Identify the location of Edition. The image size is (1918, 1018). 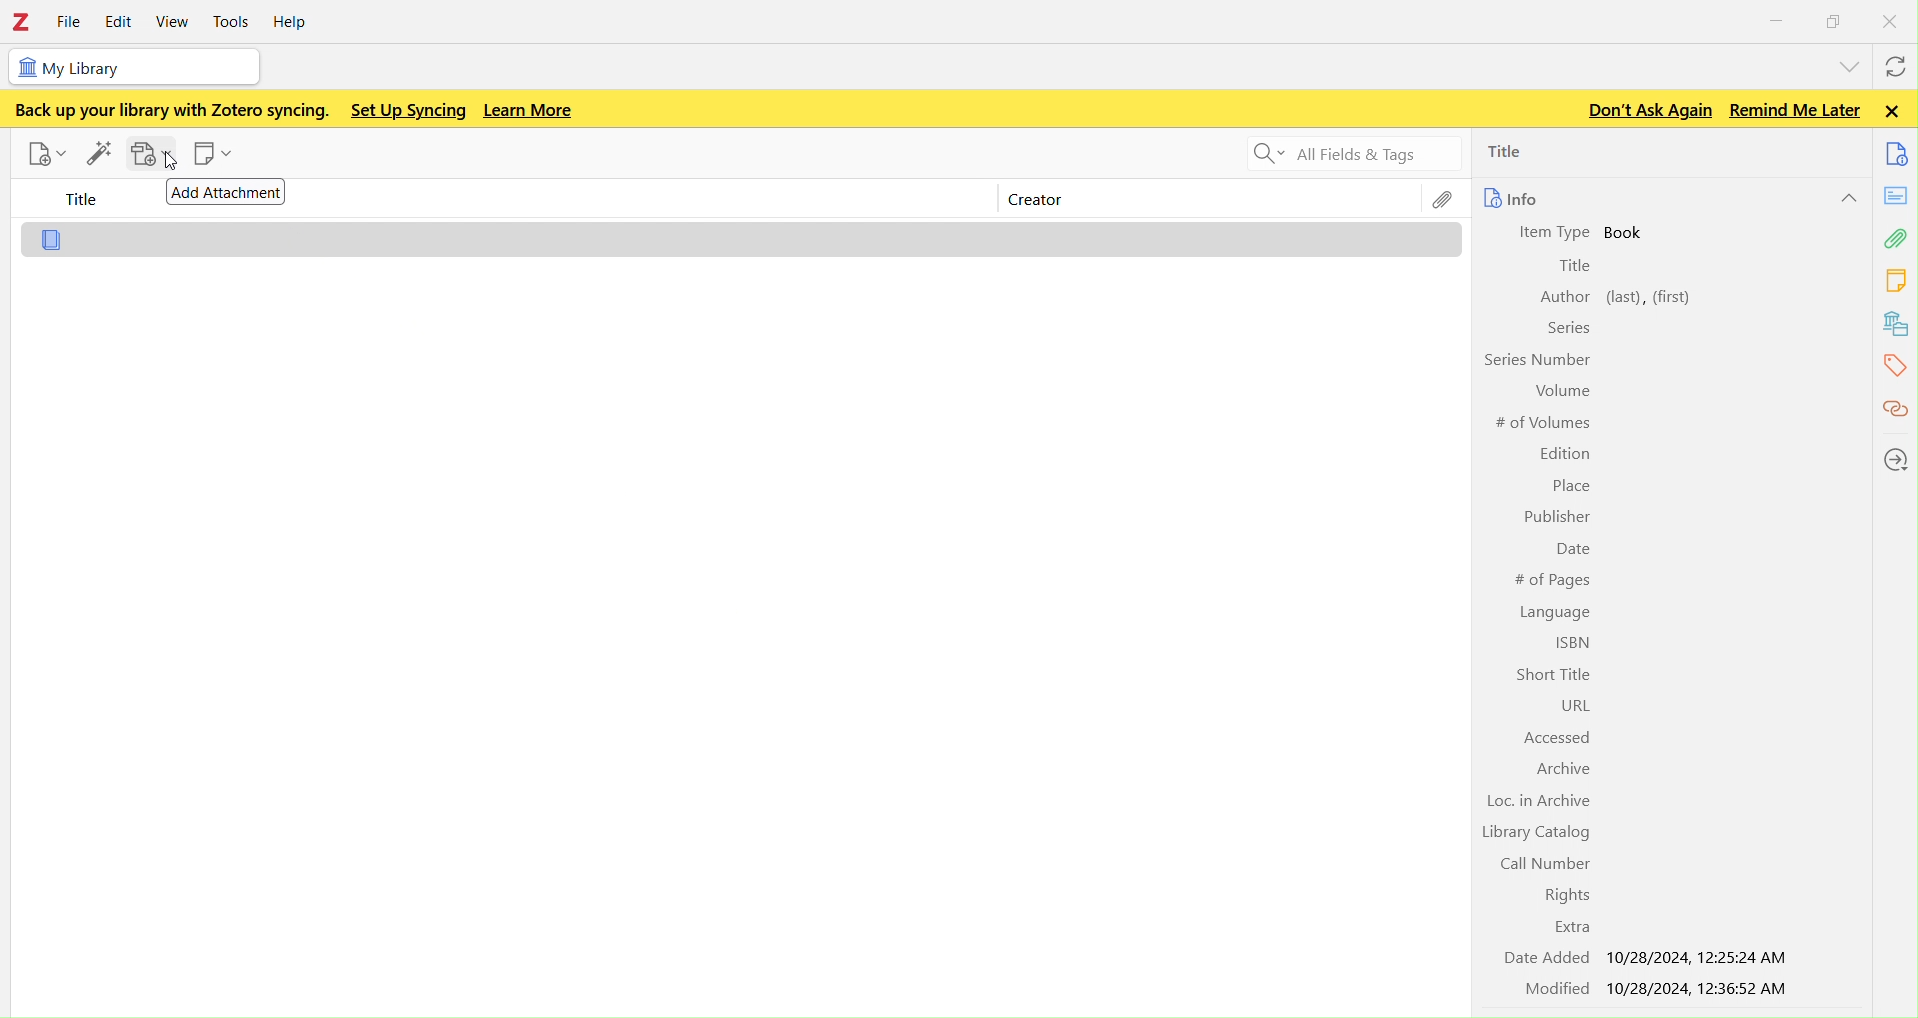
(1560, 452).